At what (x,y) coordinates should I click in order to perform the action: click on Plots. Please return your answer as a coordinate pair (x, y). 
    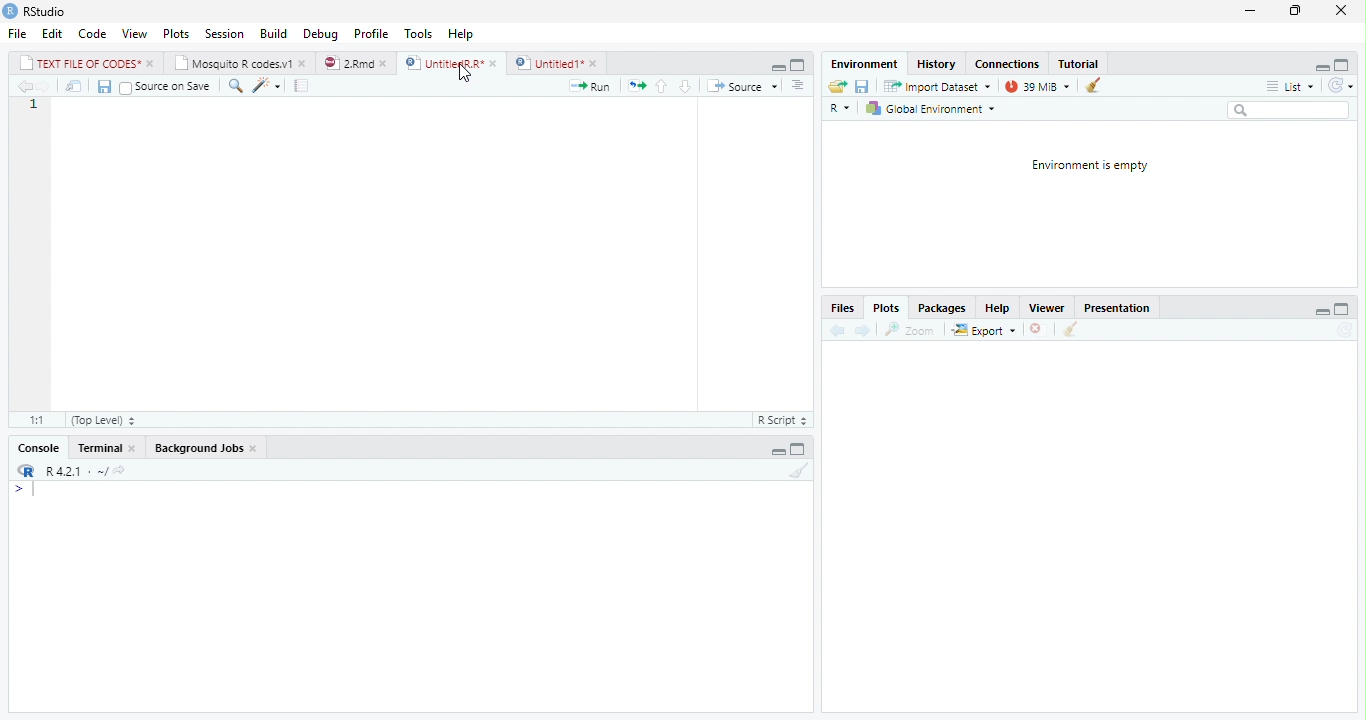
    Looking at the image, I should click on (174, 33).